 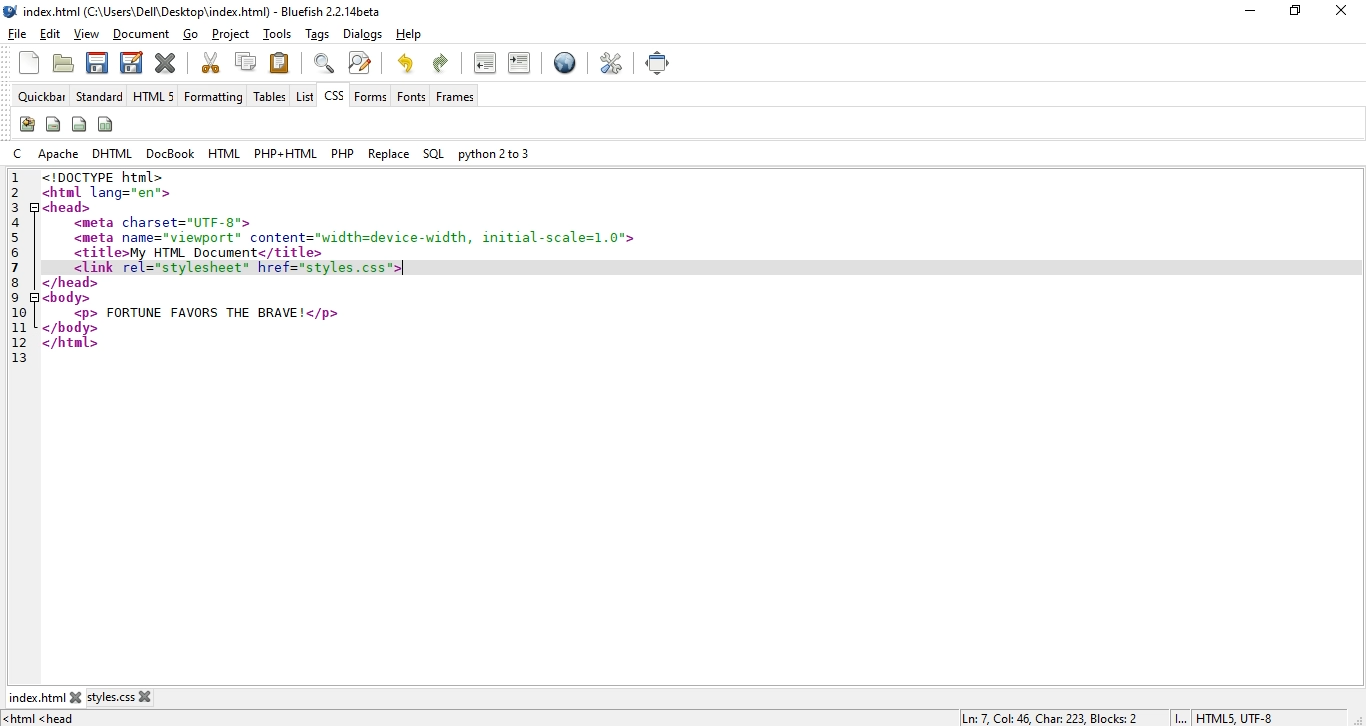 I want to click on dhtml, so click(x=114, y=154).